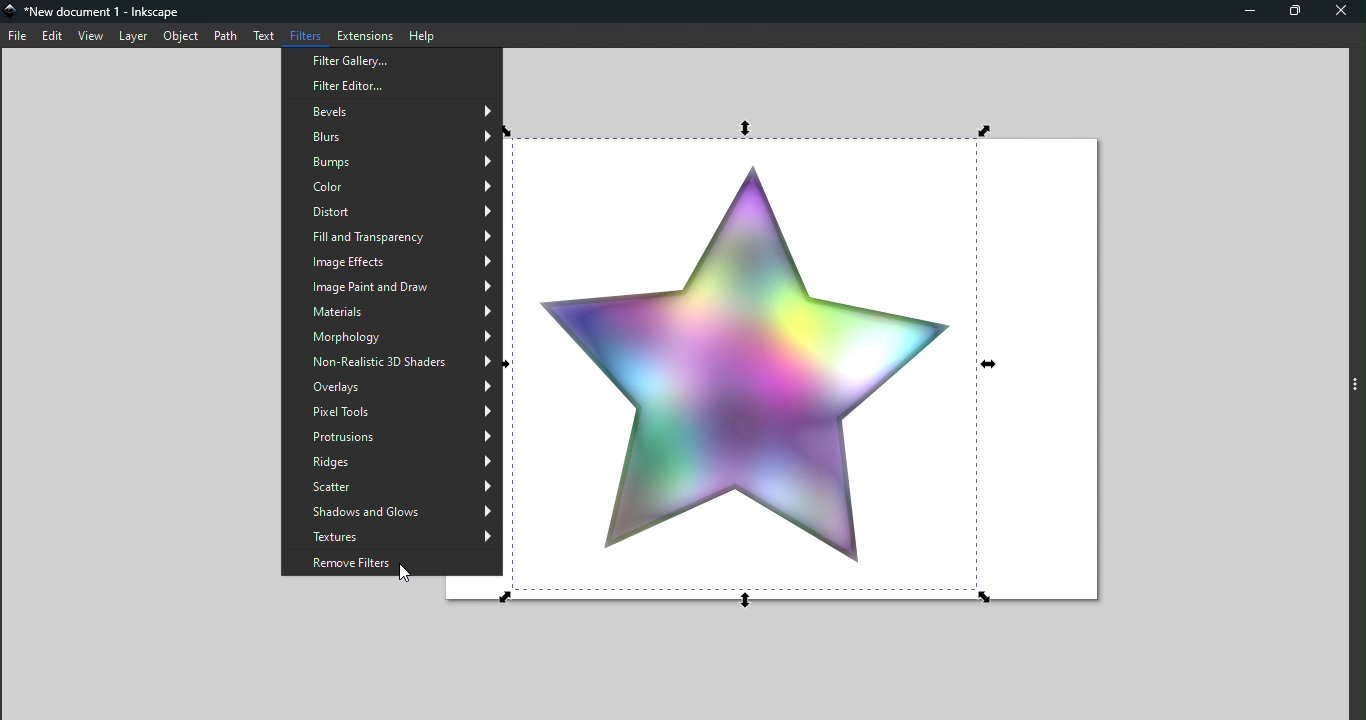  Describe the element at coordinates (224, 36) in the screenshot. I see `Path` at that location.